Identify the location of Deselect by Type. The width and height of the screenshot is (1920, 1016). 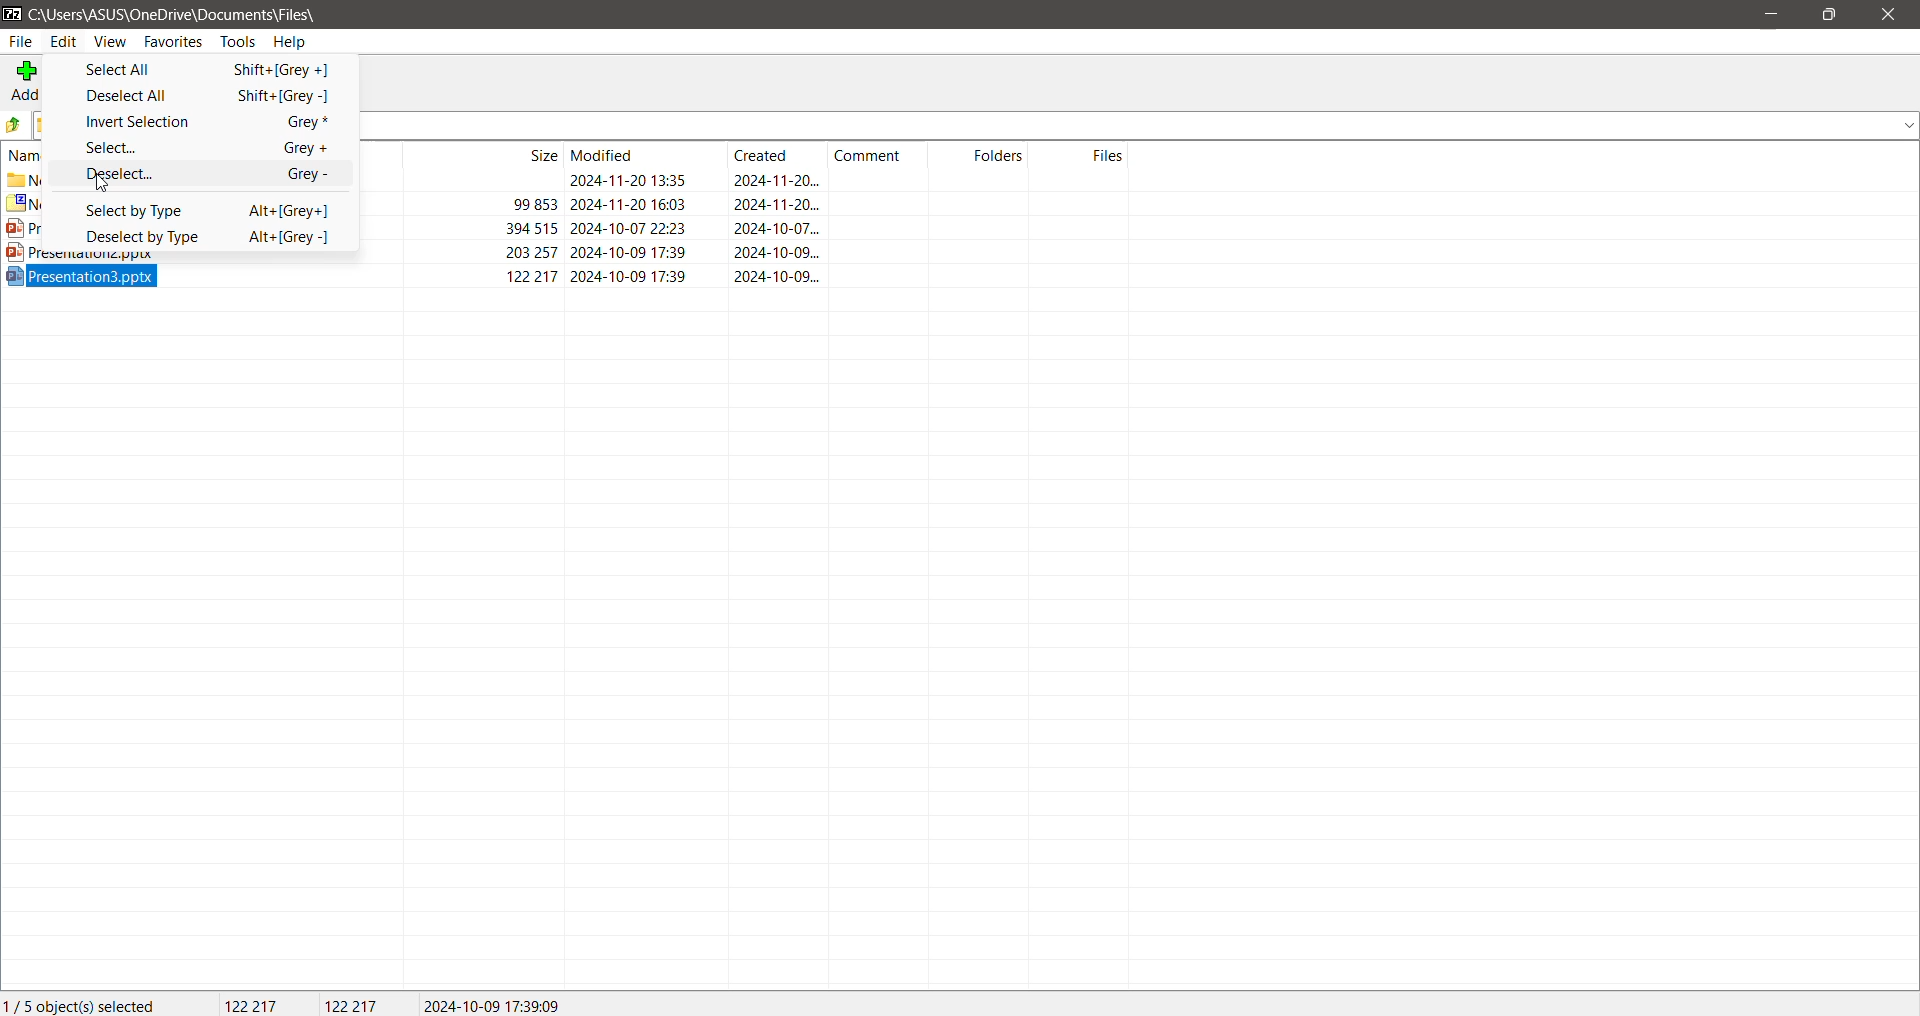
(141, 238).